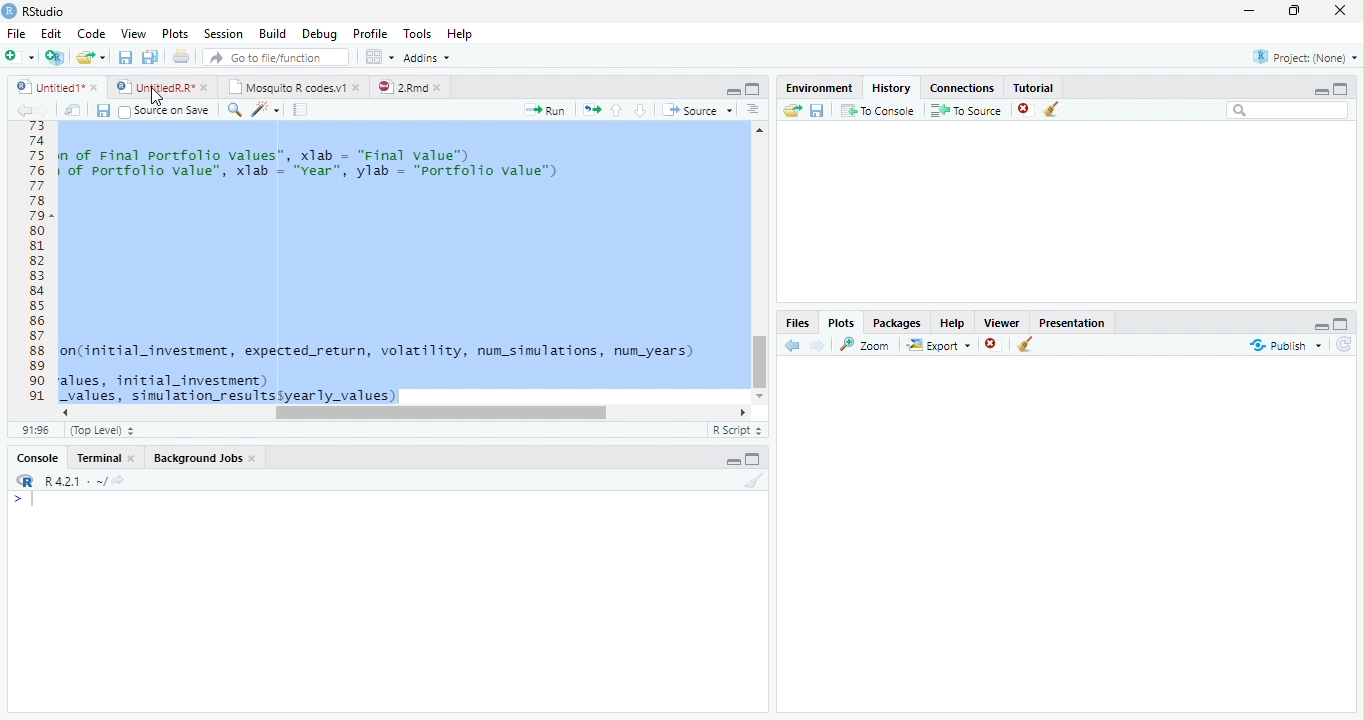 Image resolution: width=1364 pixels, height=720 pixels. I want to click on R 4.2.1 ~/, so click(67, 479).